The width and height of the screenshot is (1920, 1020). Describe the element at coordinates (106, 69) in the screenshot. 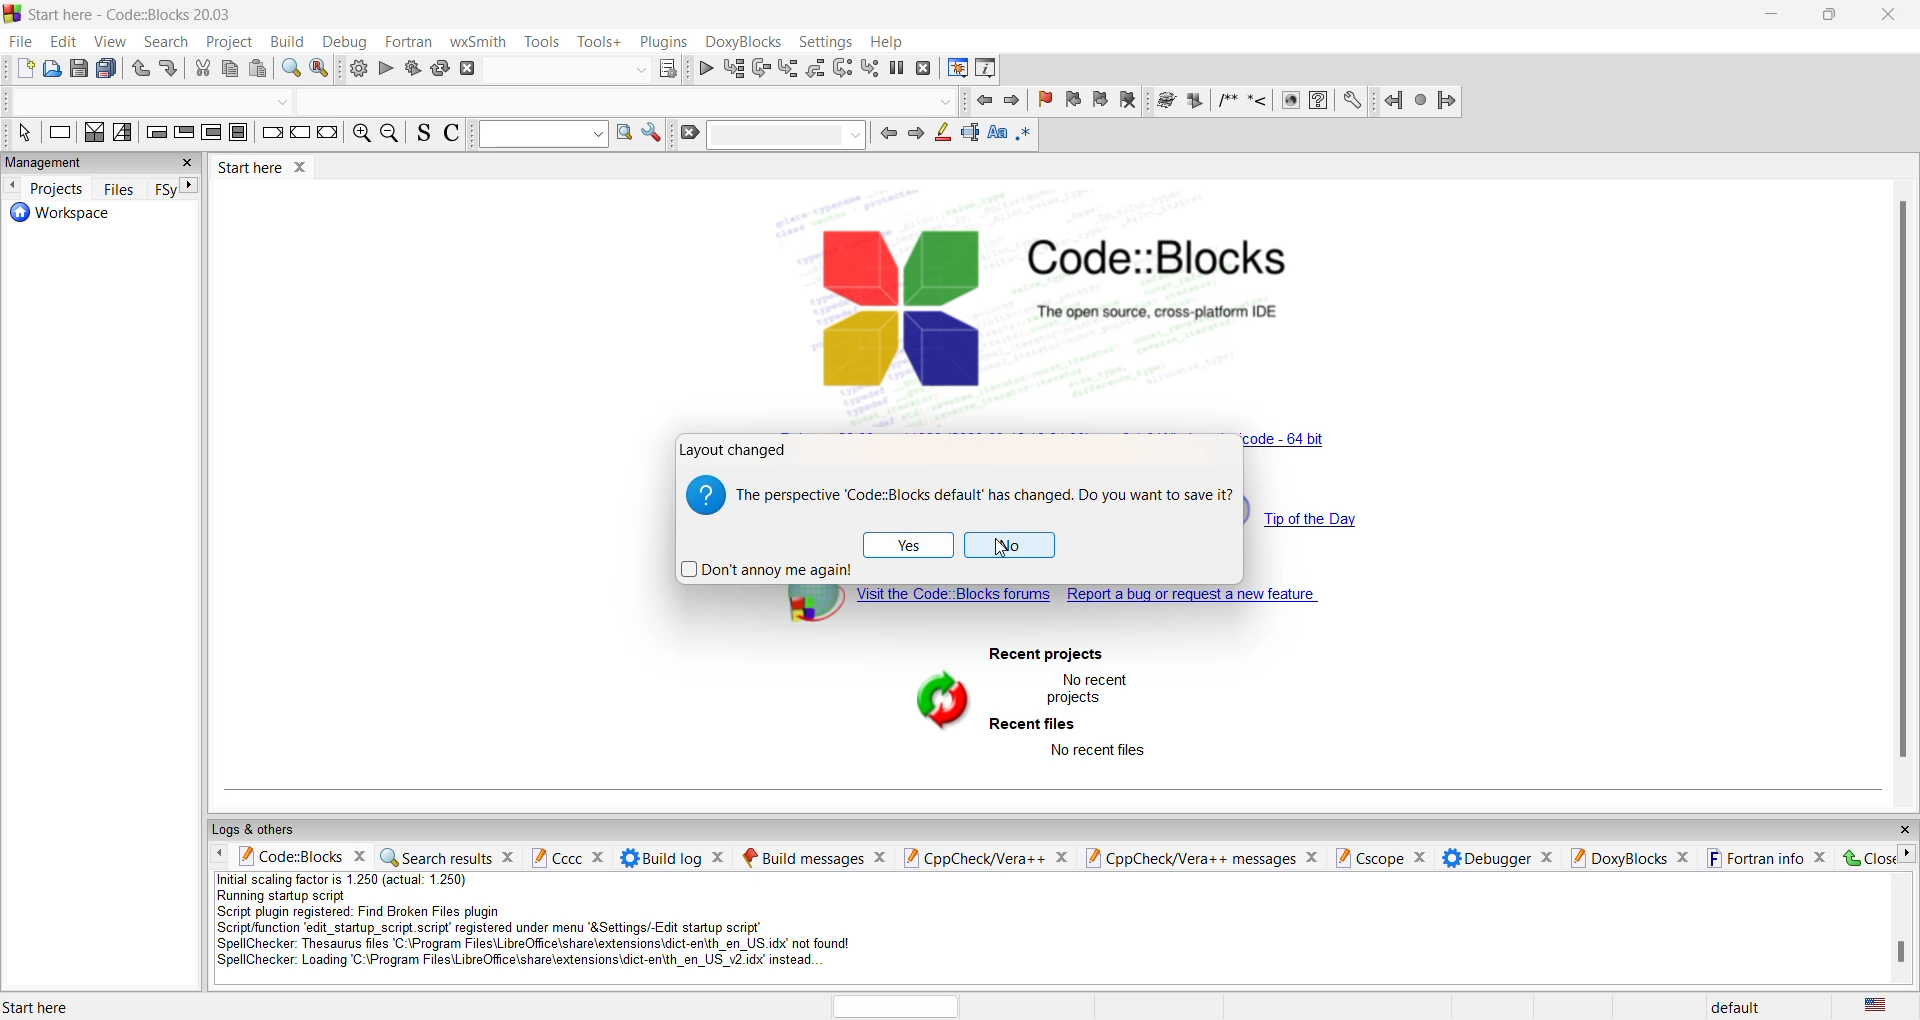

I see `save all` at that location.